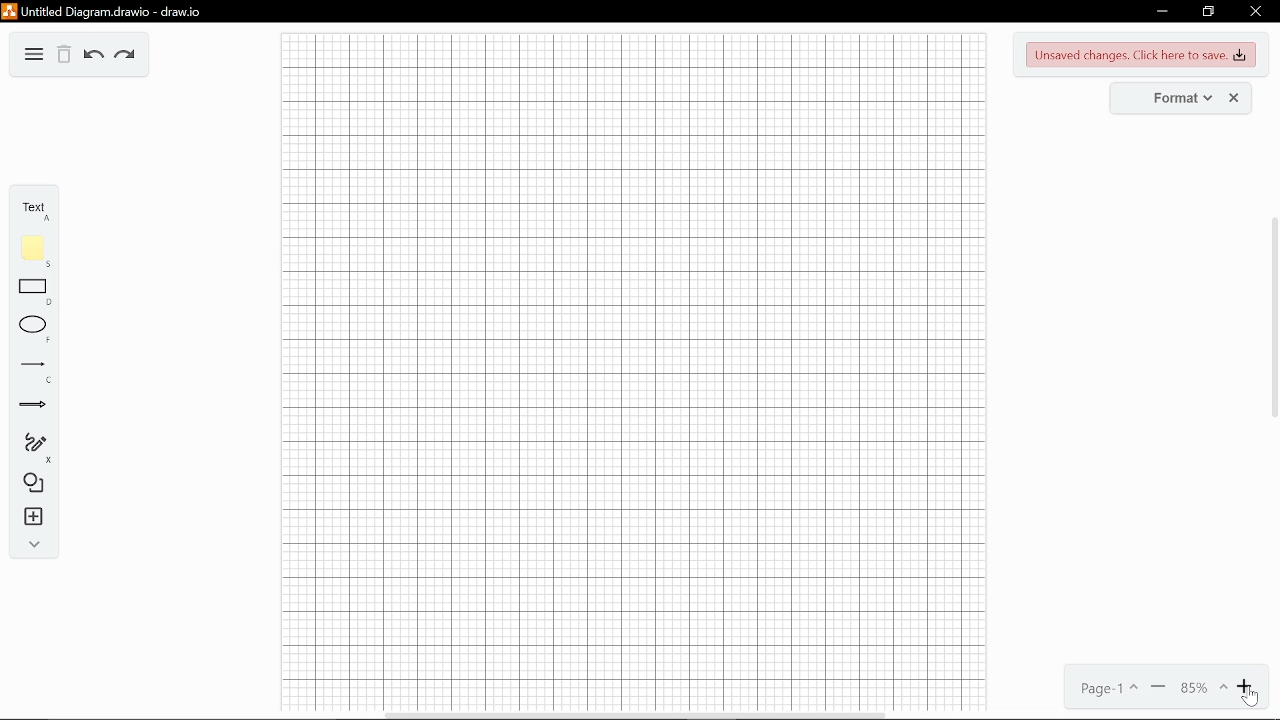  Describe the element at coordinates (636, 715) in the screenshot. I see `horizontal scrollbar` at that location.